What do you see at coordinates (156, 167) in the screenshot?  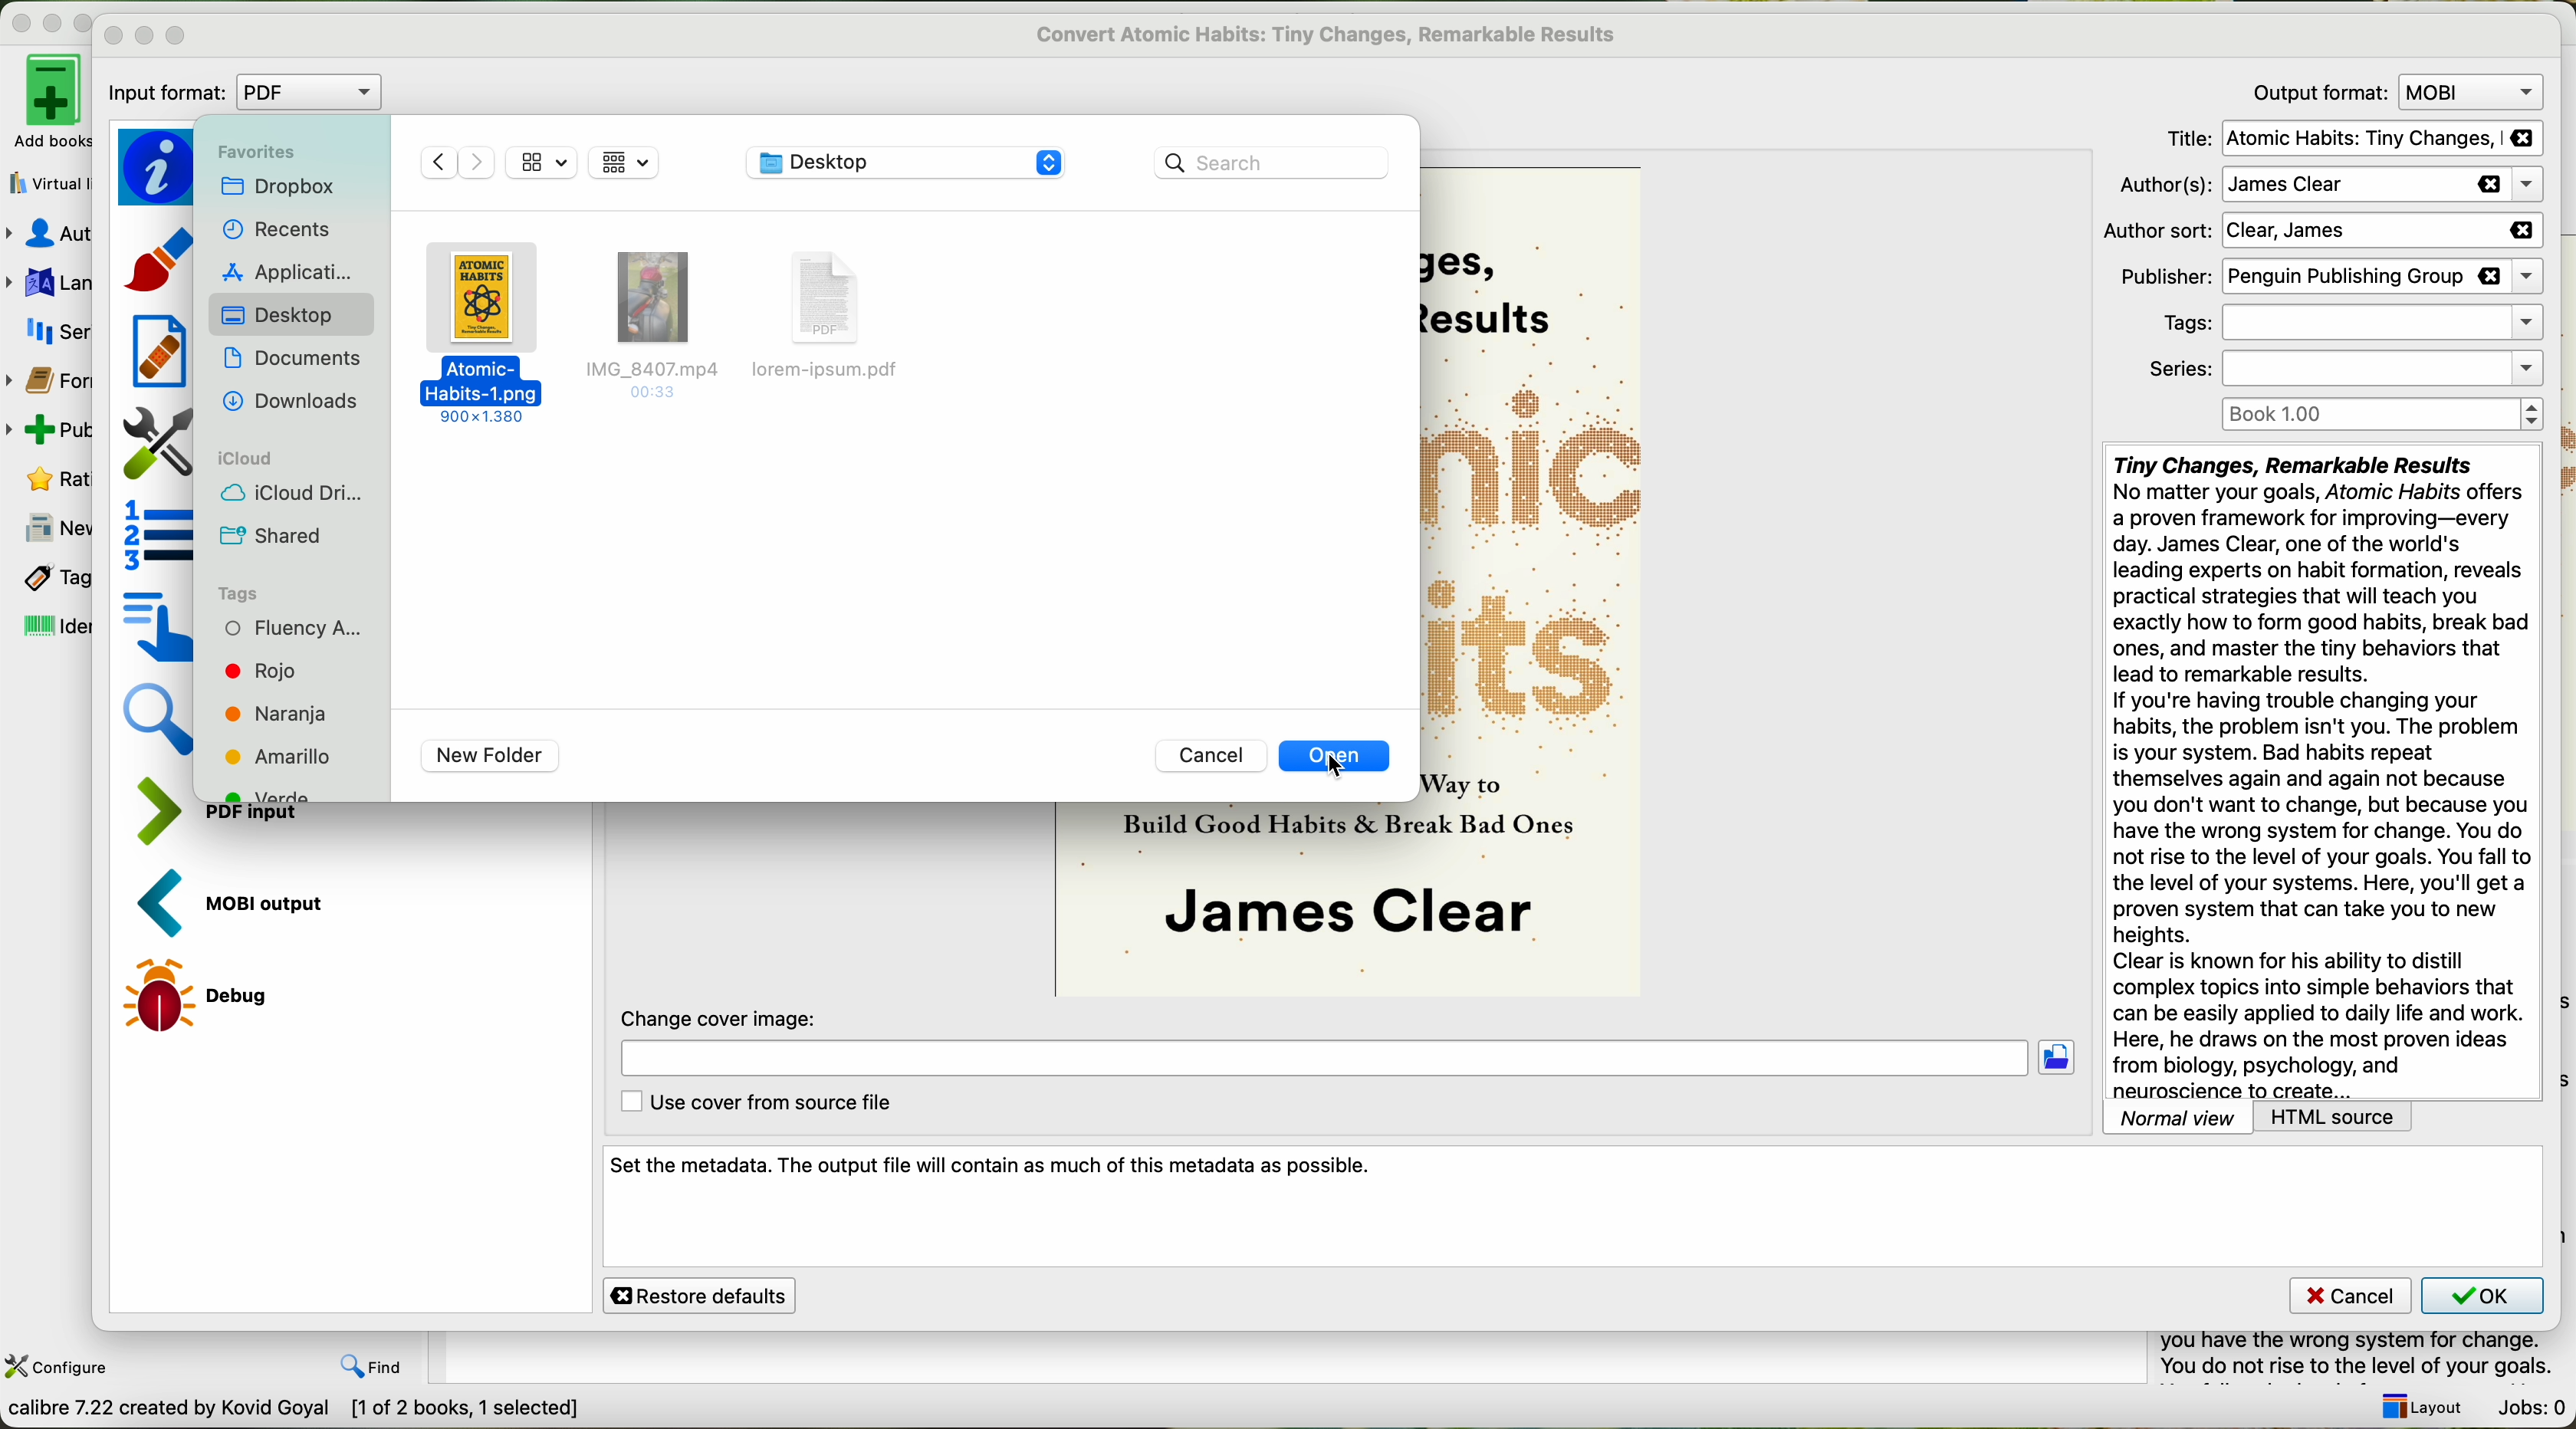 I see `metadata` at bounding box center [156, 167].